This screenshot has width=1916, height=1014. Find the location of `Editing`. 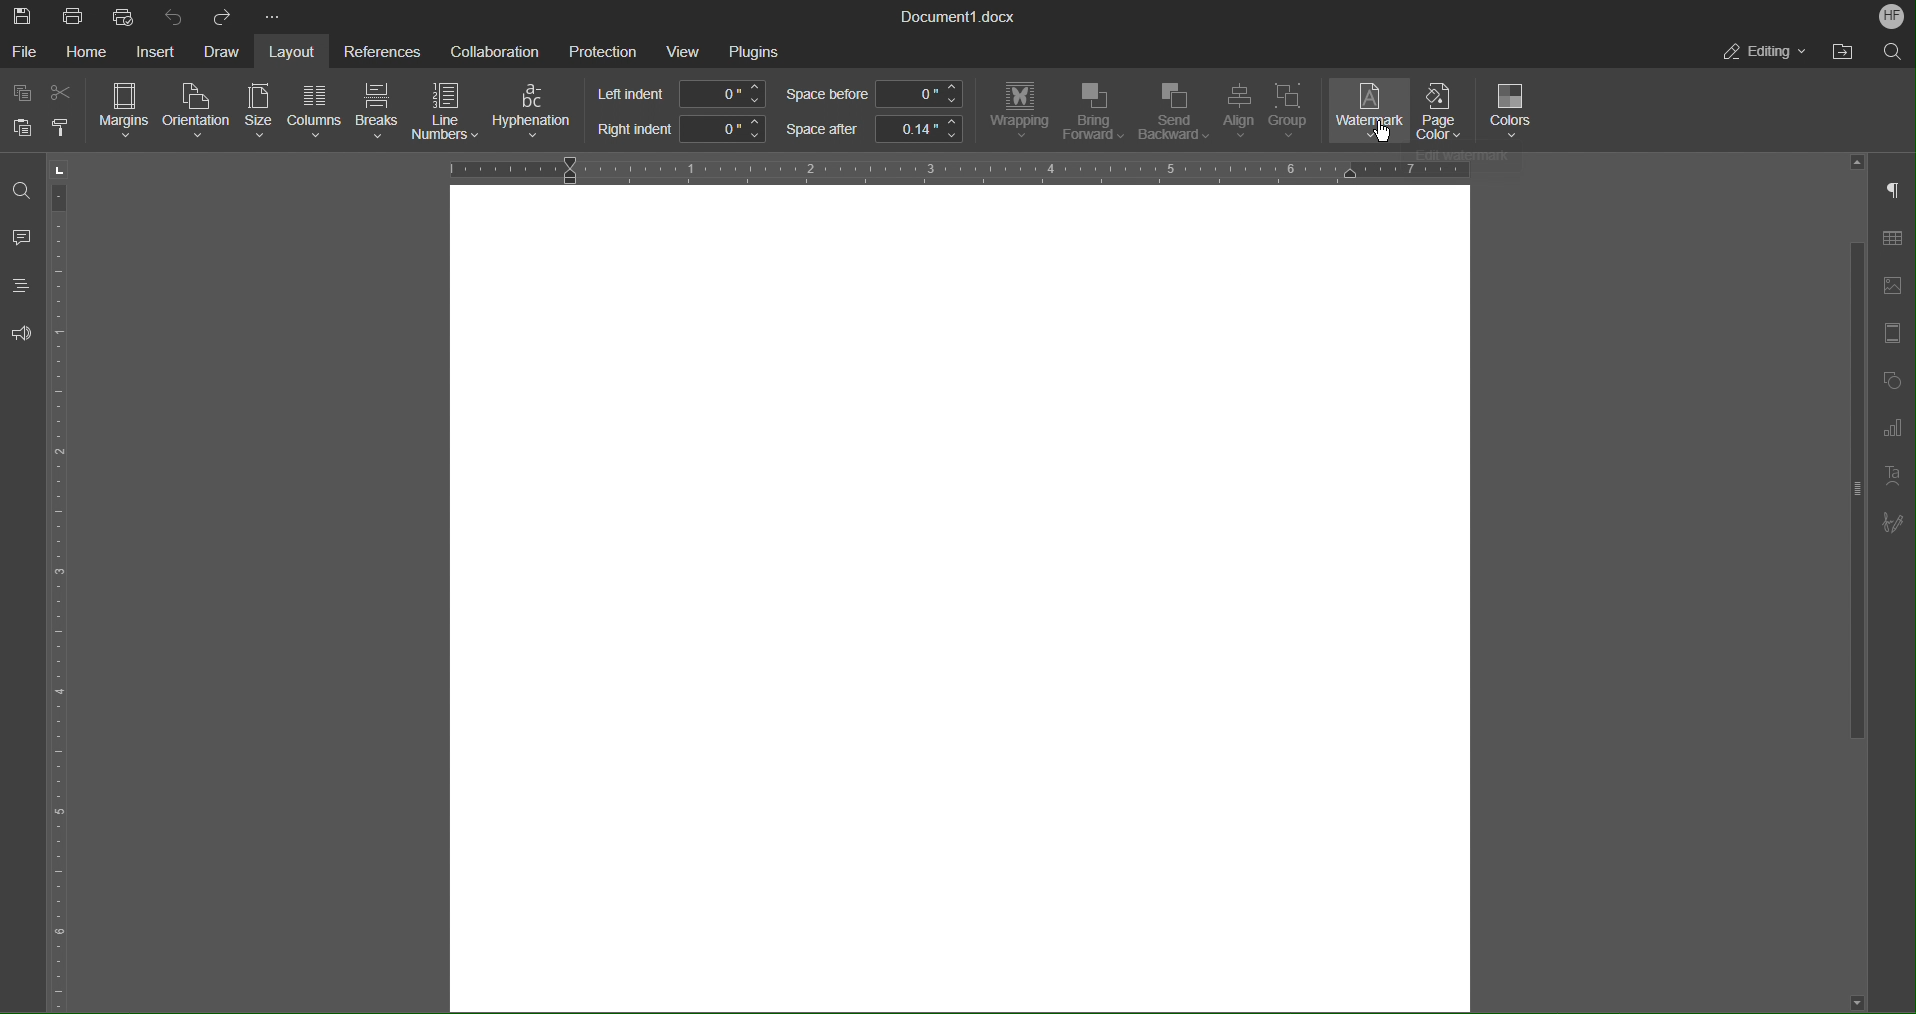

Editing is located at coordinates (1763, 51).